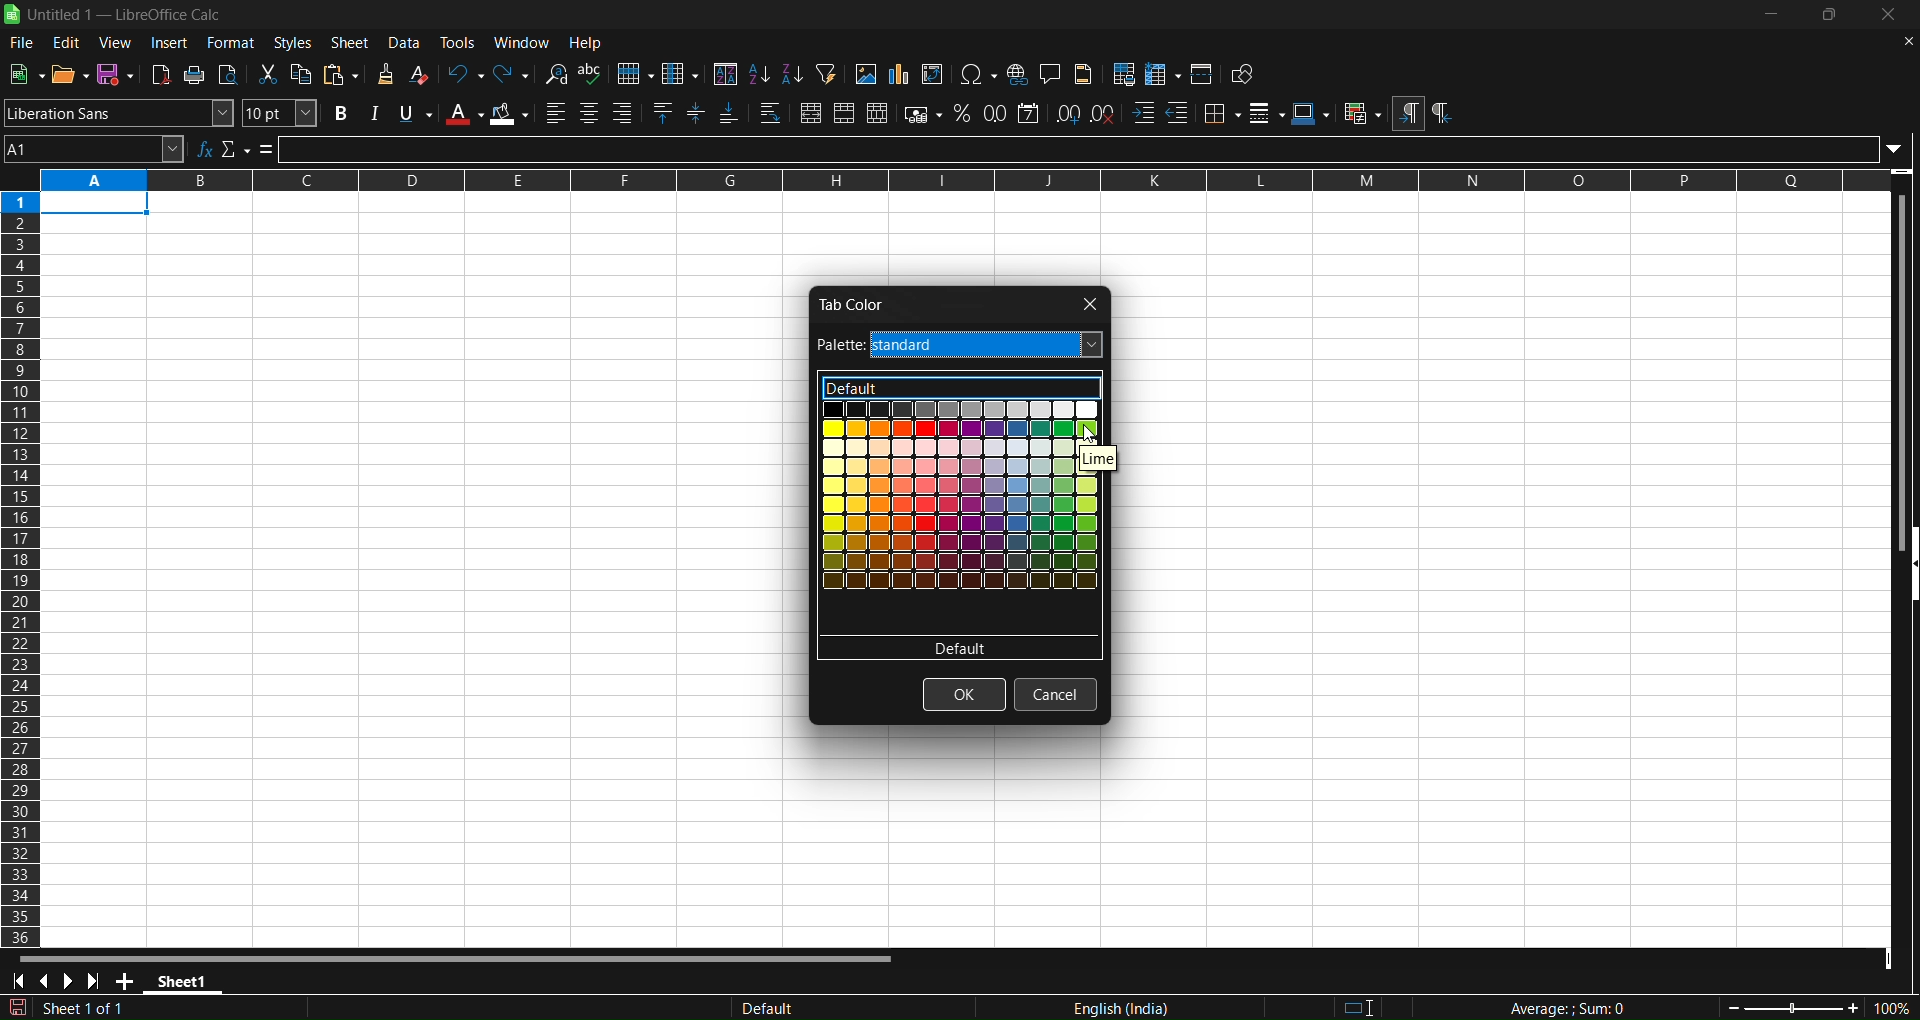  What do you see at coordinates (19, 982) in the screenshot?
I see `scroll to first sheet` at bounding box center [19, 982].